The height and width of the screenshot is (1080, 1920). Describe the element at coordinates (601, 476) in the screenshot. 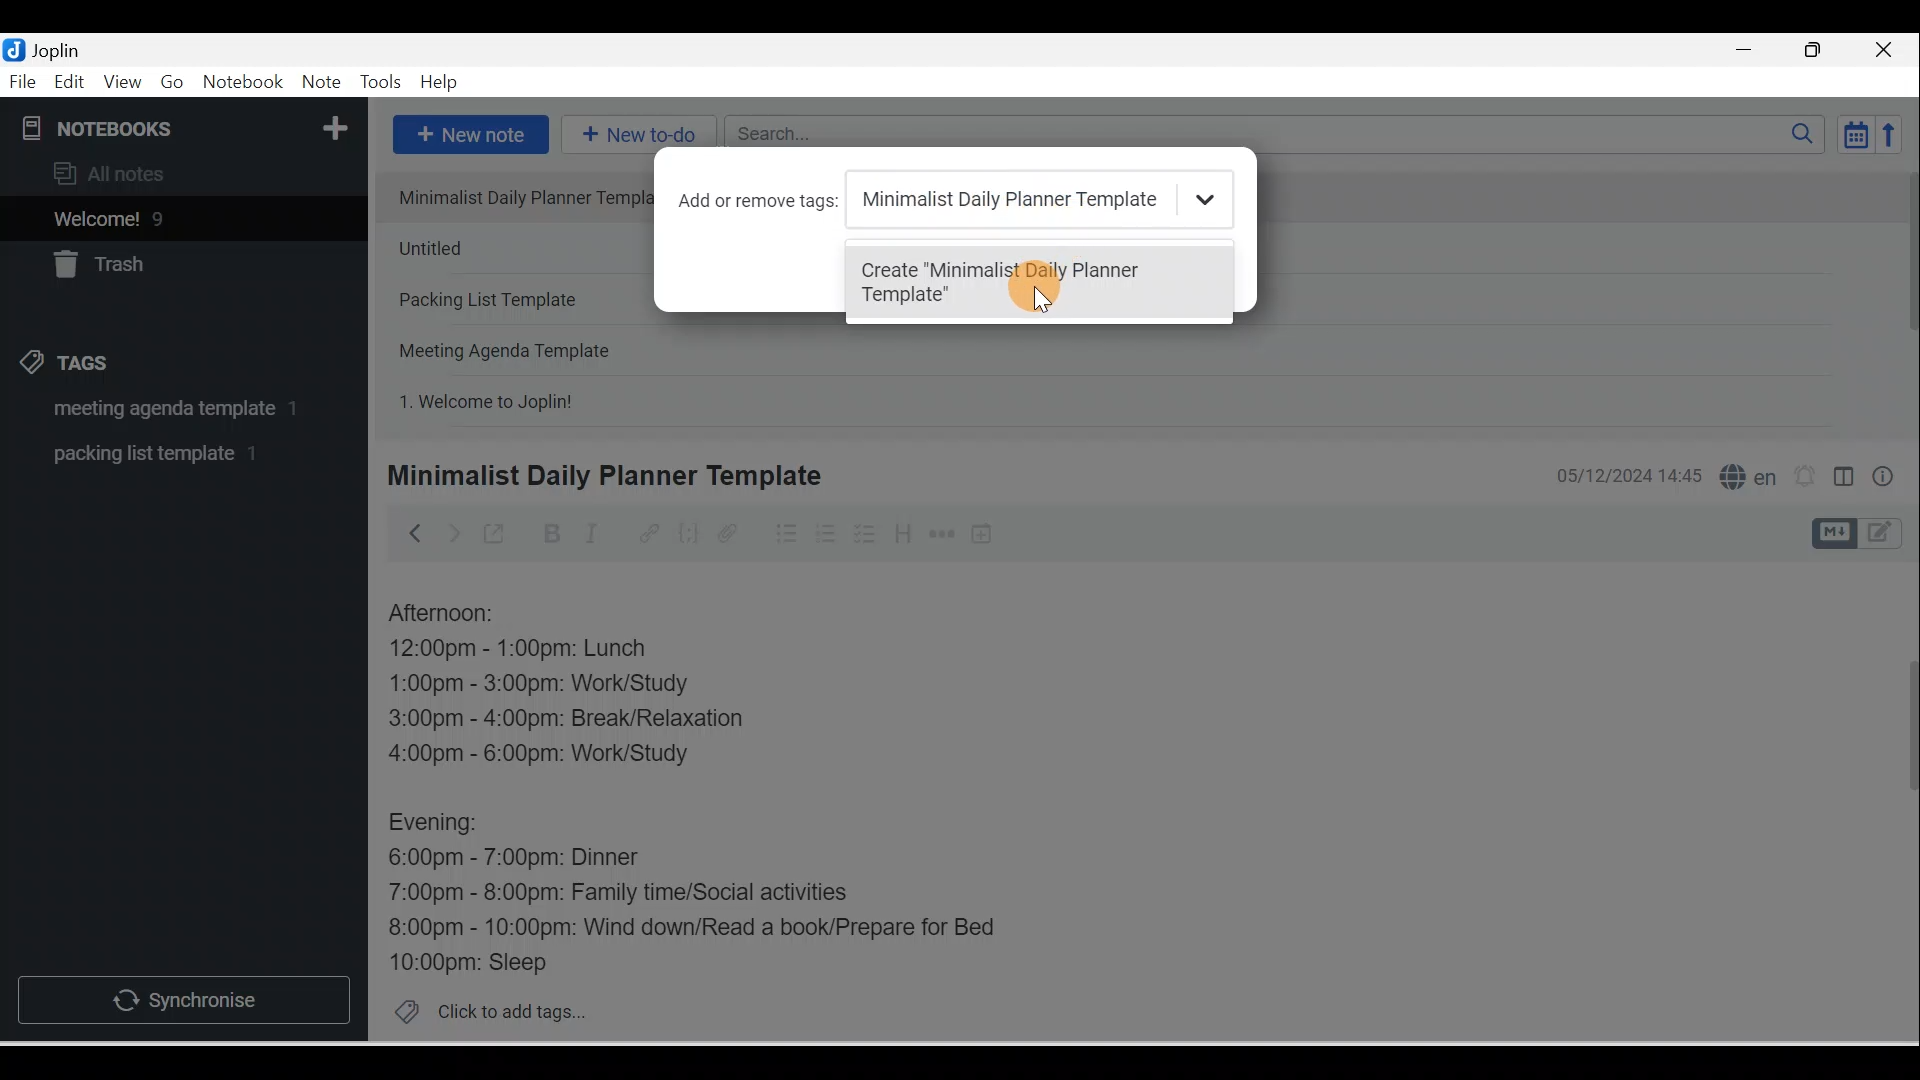

I see `Minimalist Daily Planner Template` at that location.